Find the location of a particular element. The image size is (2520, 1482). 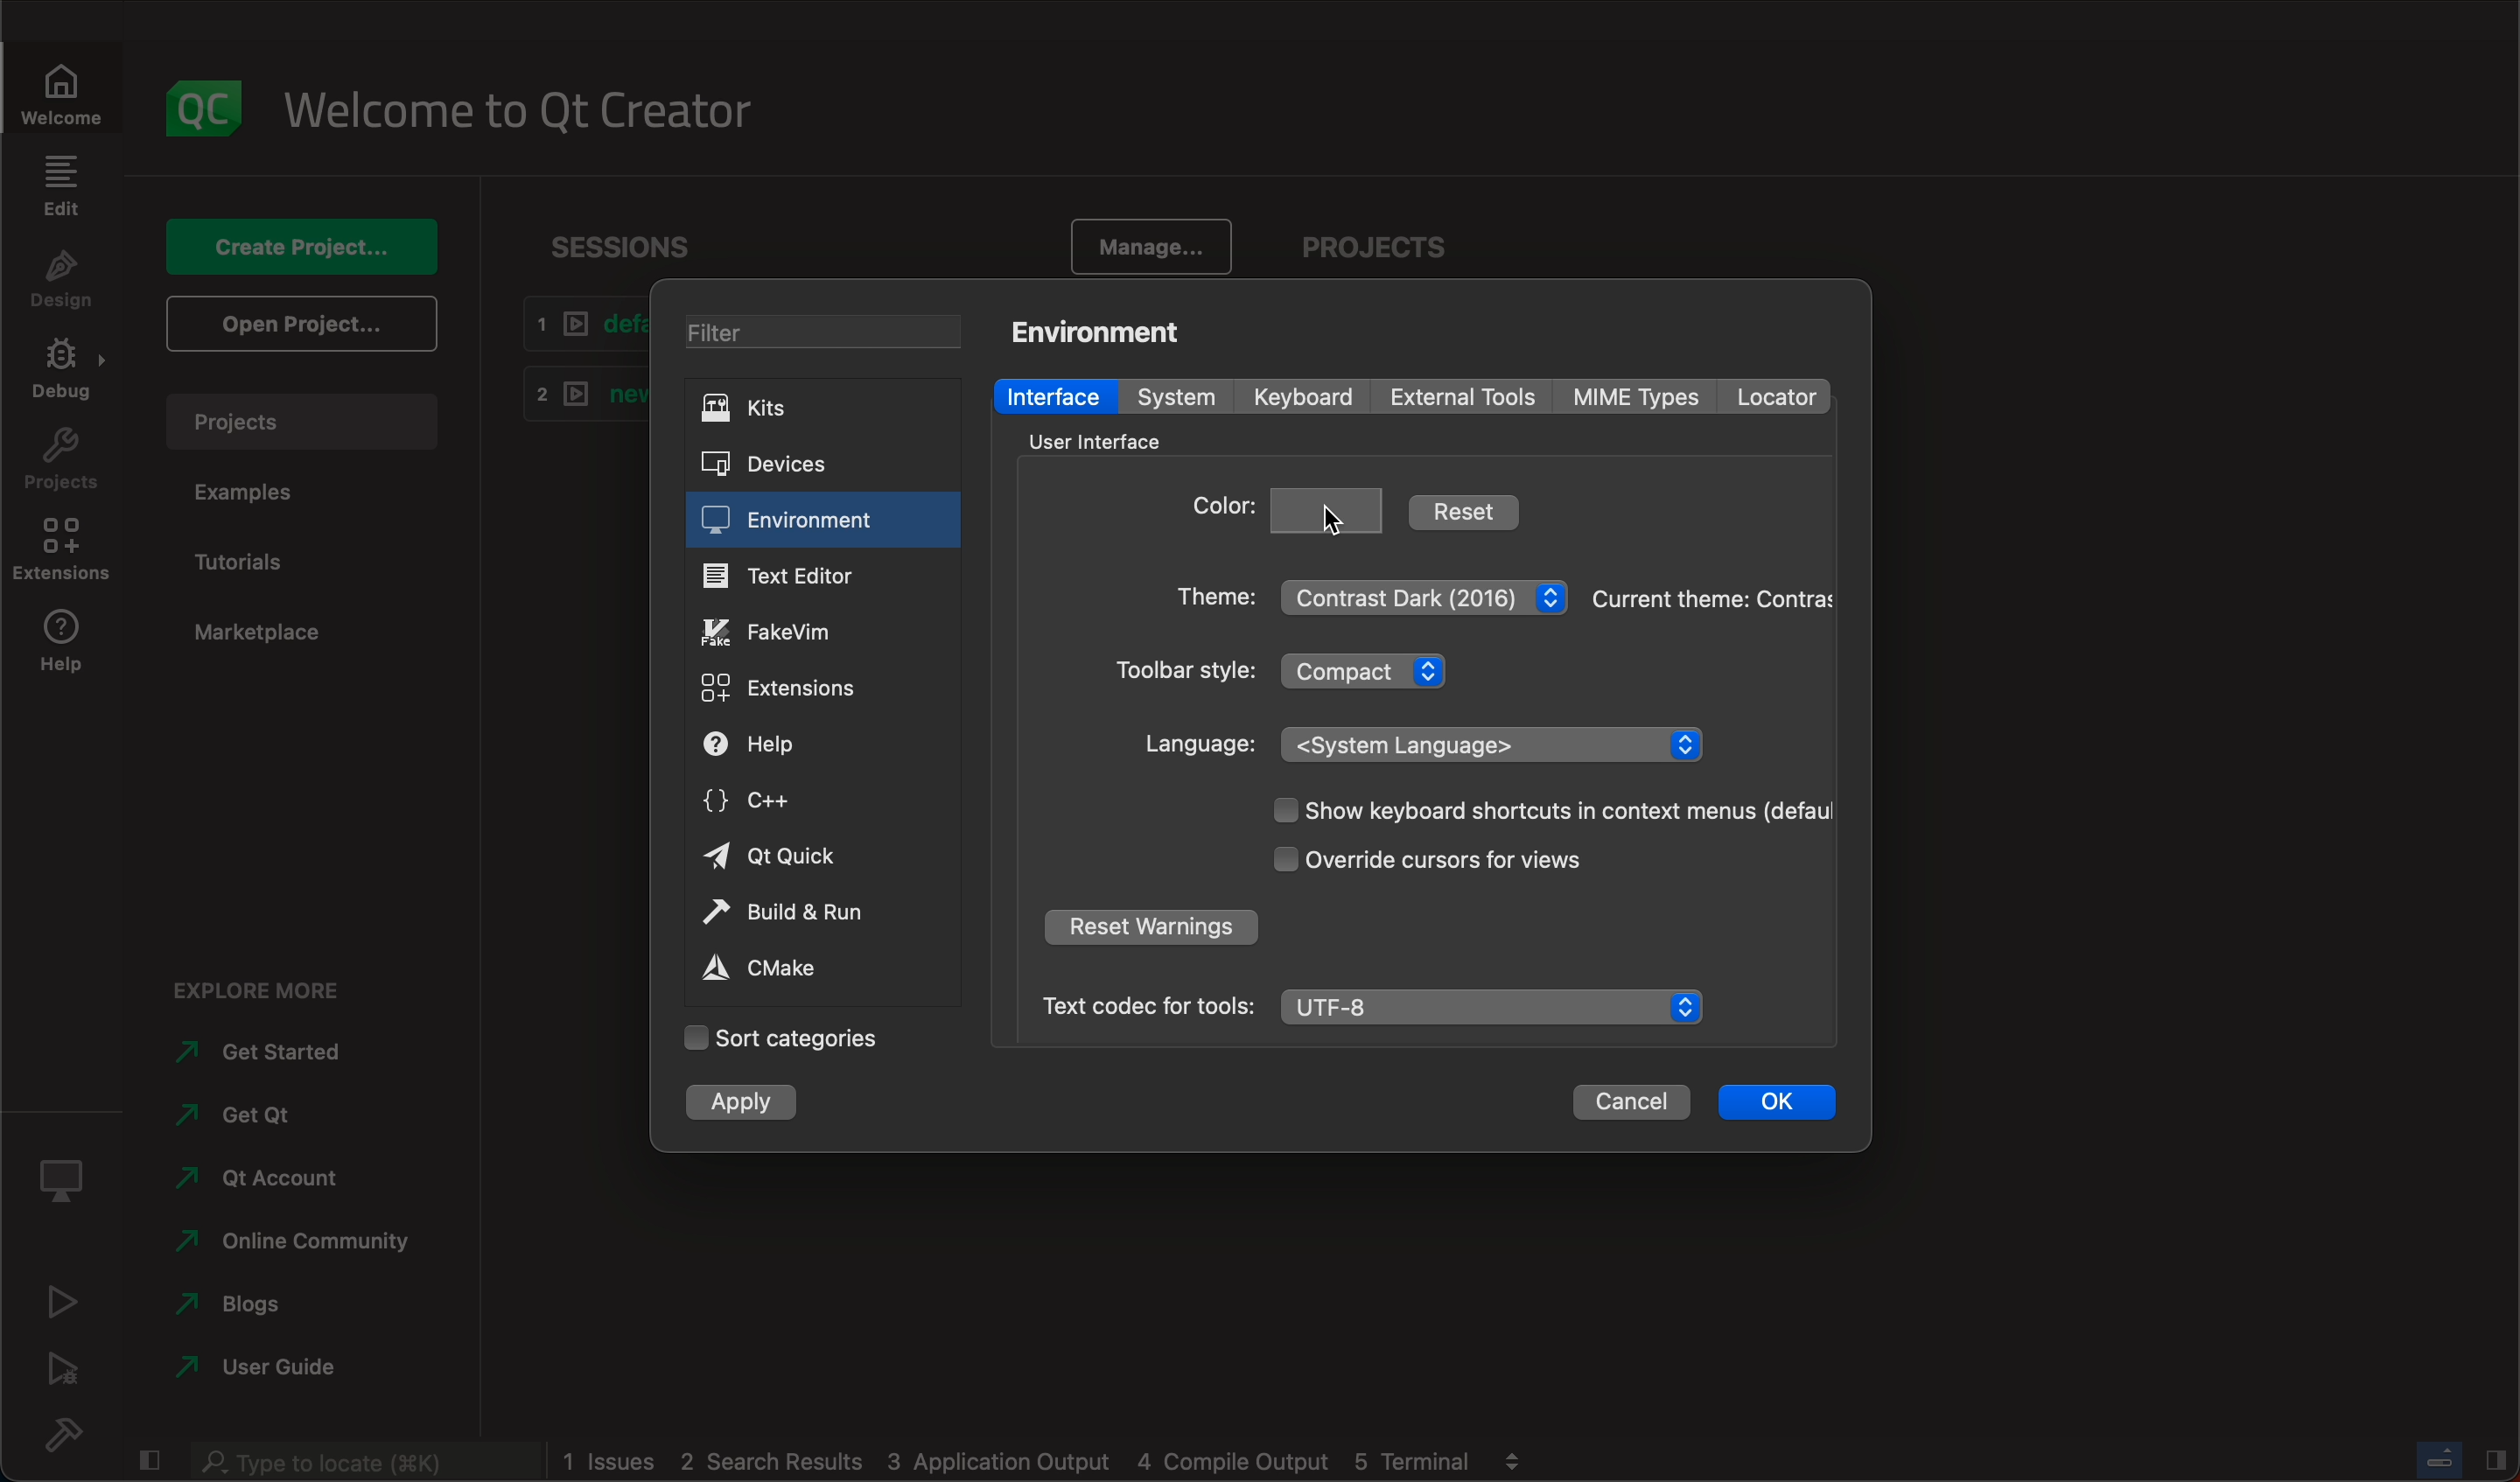

environment is located at coordinates (1107, 330).